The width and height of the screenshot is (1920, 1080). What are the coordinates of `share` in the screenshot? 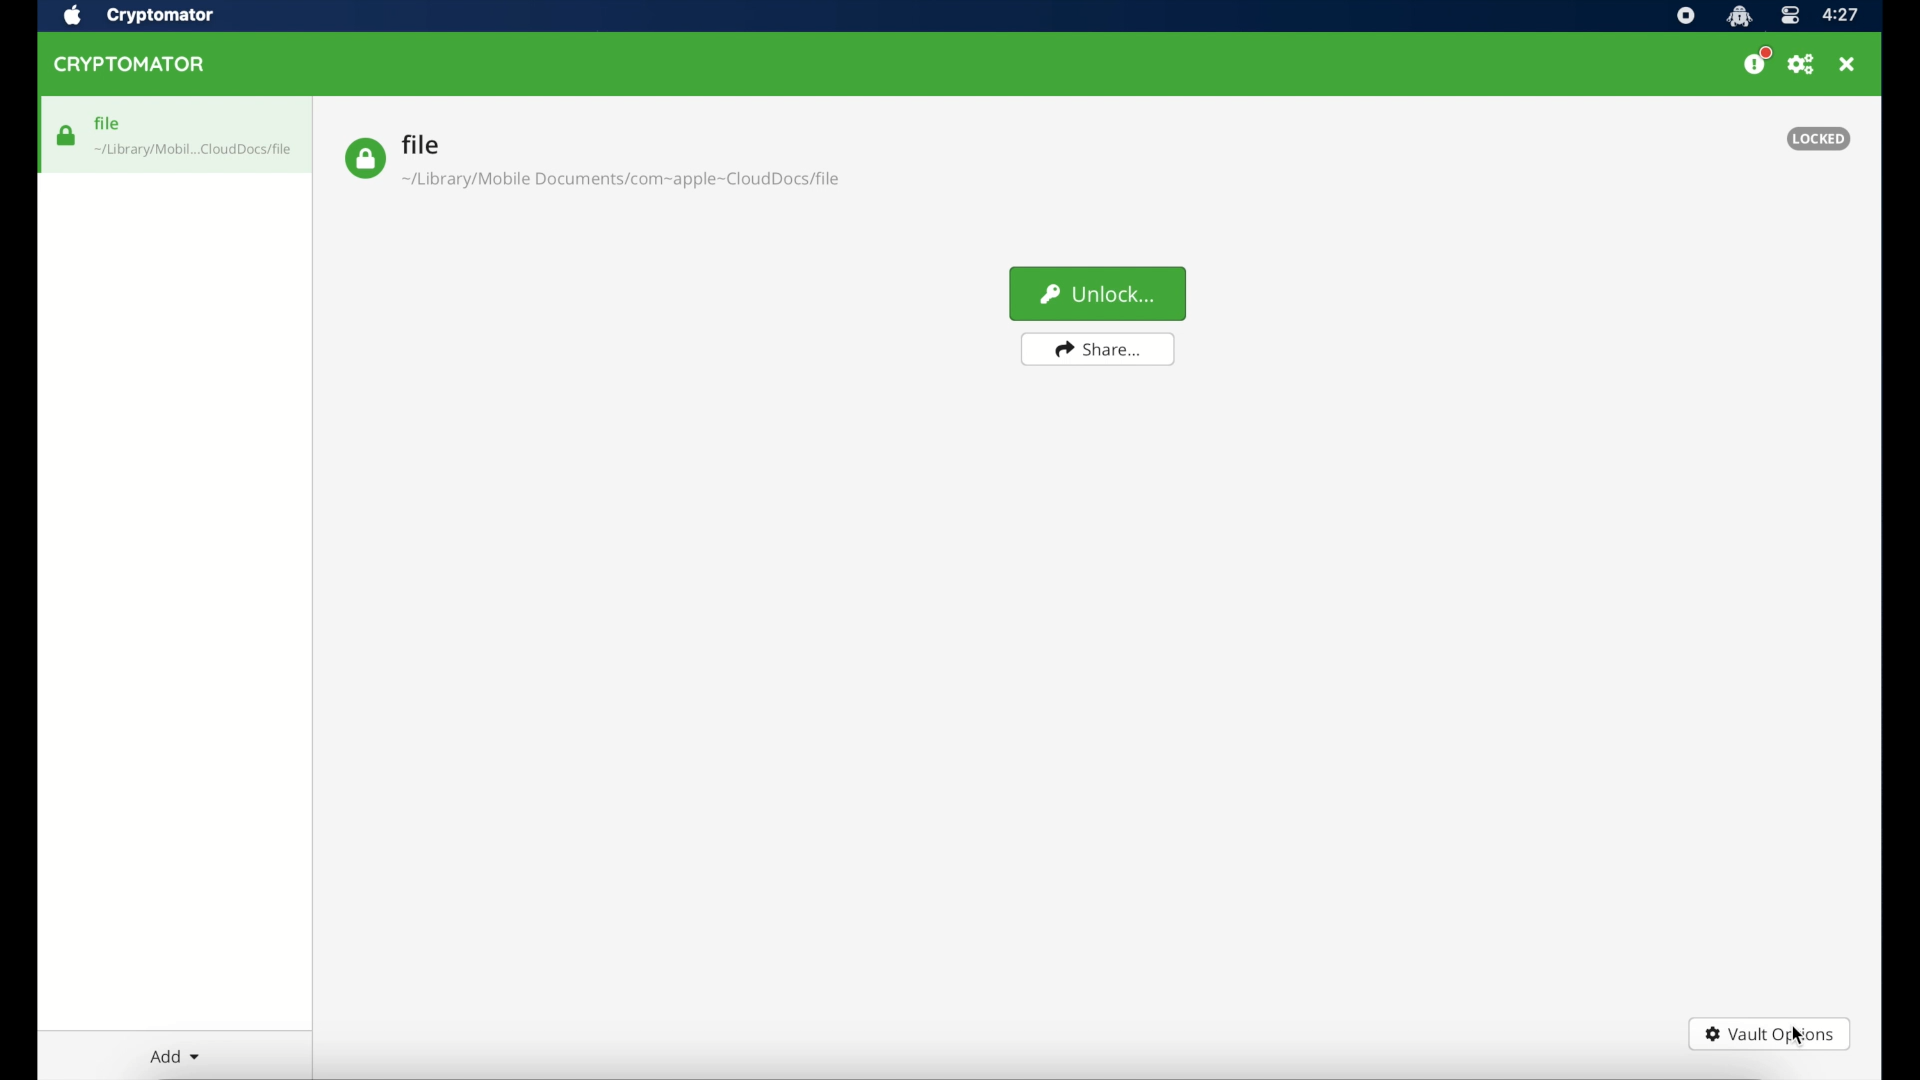 It's located at (1099, 350).